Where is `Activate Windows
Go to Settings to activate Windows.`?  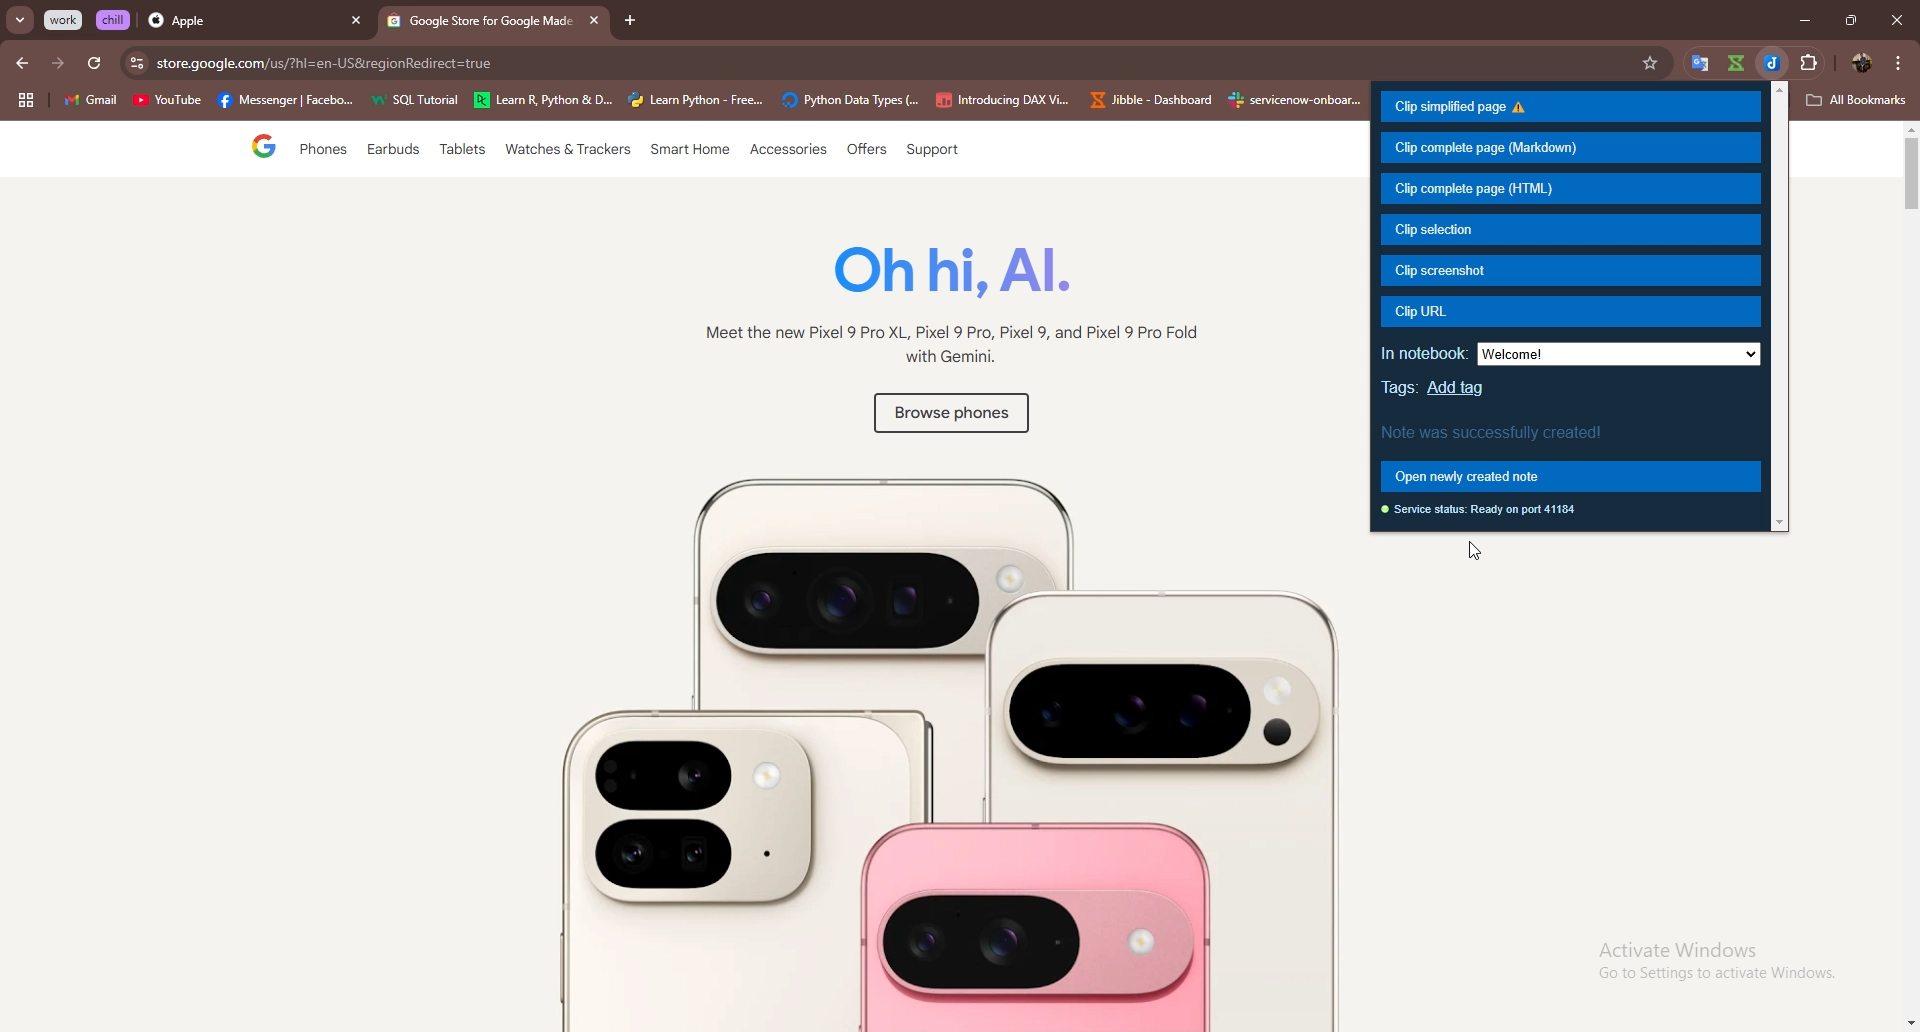
Activate Windows
Go to Settings to activate Windows. is located at coordinates (1704, 962).